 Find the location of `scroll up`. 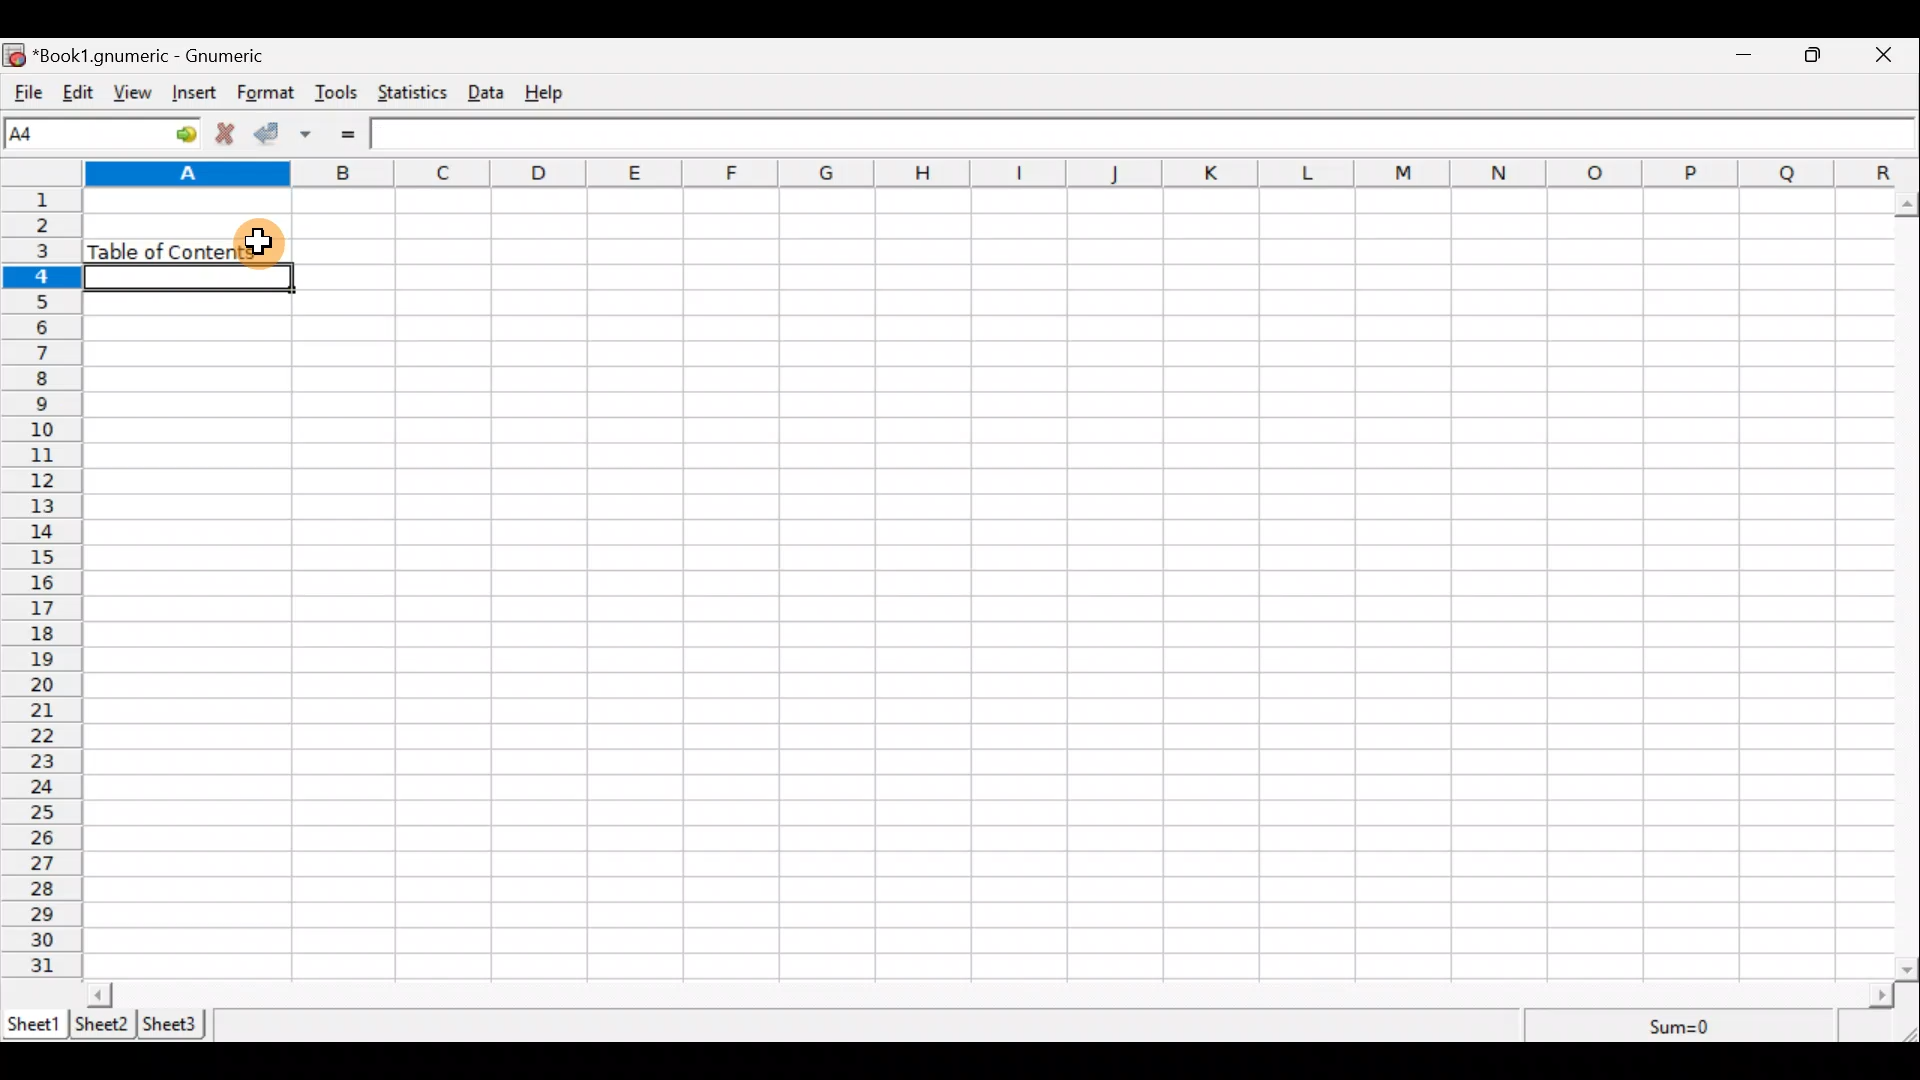

scroll up is located at coordinates (1908, 204).